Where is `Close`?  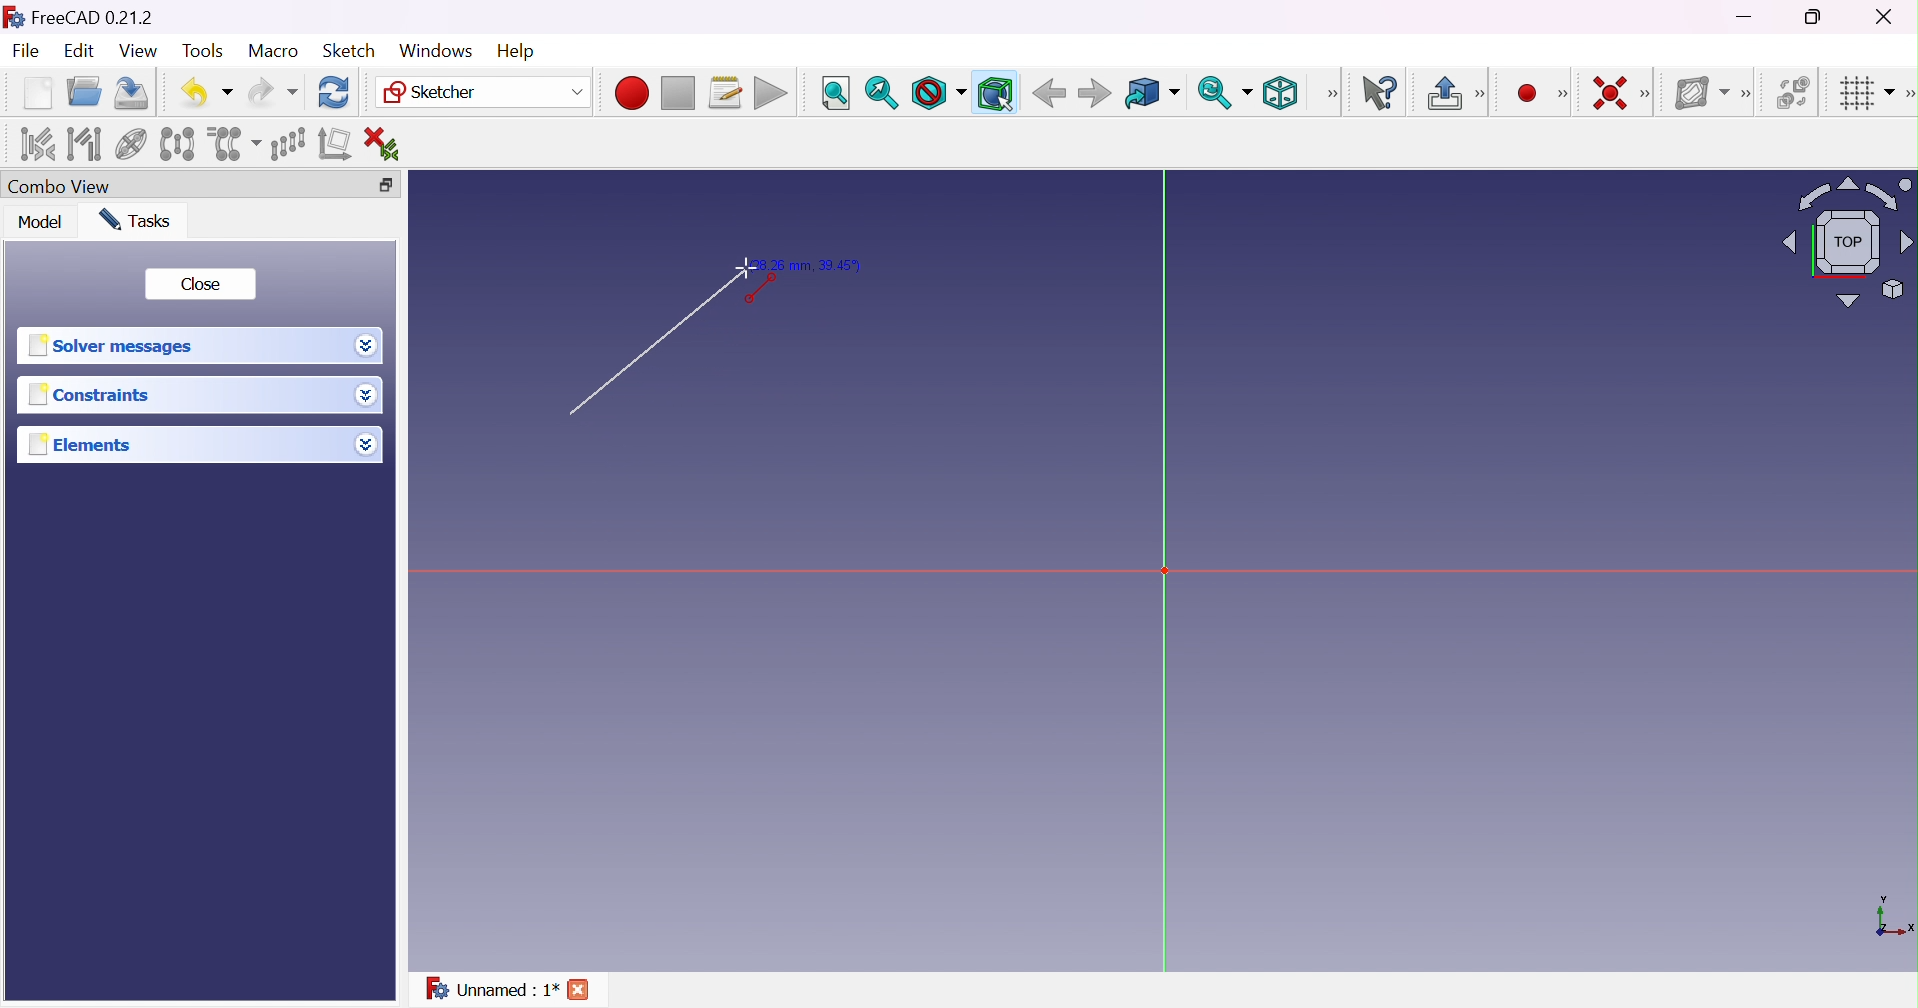 Close is located at coordinates (203, 285).